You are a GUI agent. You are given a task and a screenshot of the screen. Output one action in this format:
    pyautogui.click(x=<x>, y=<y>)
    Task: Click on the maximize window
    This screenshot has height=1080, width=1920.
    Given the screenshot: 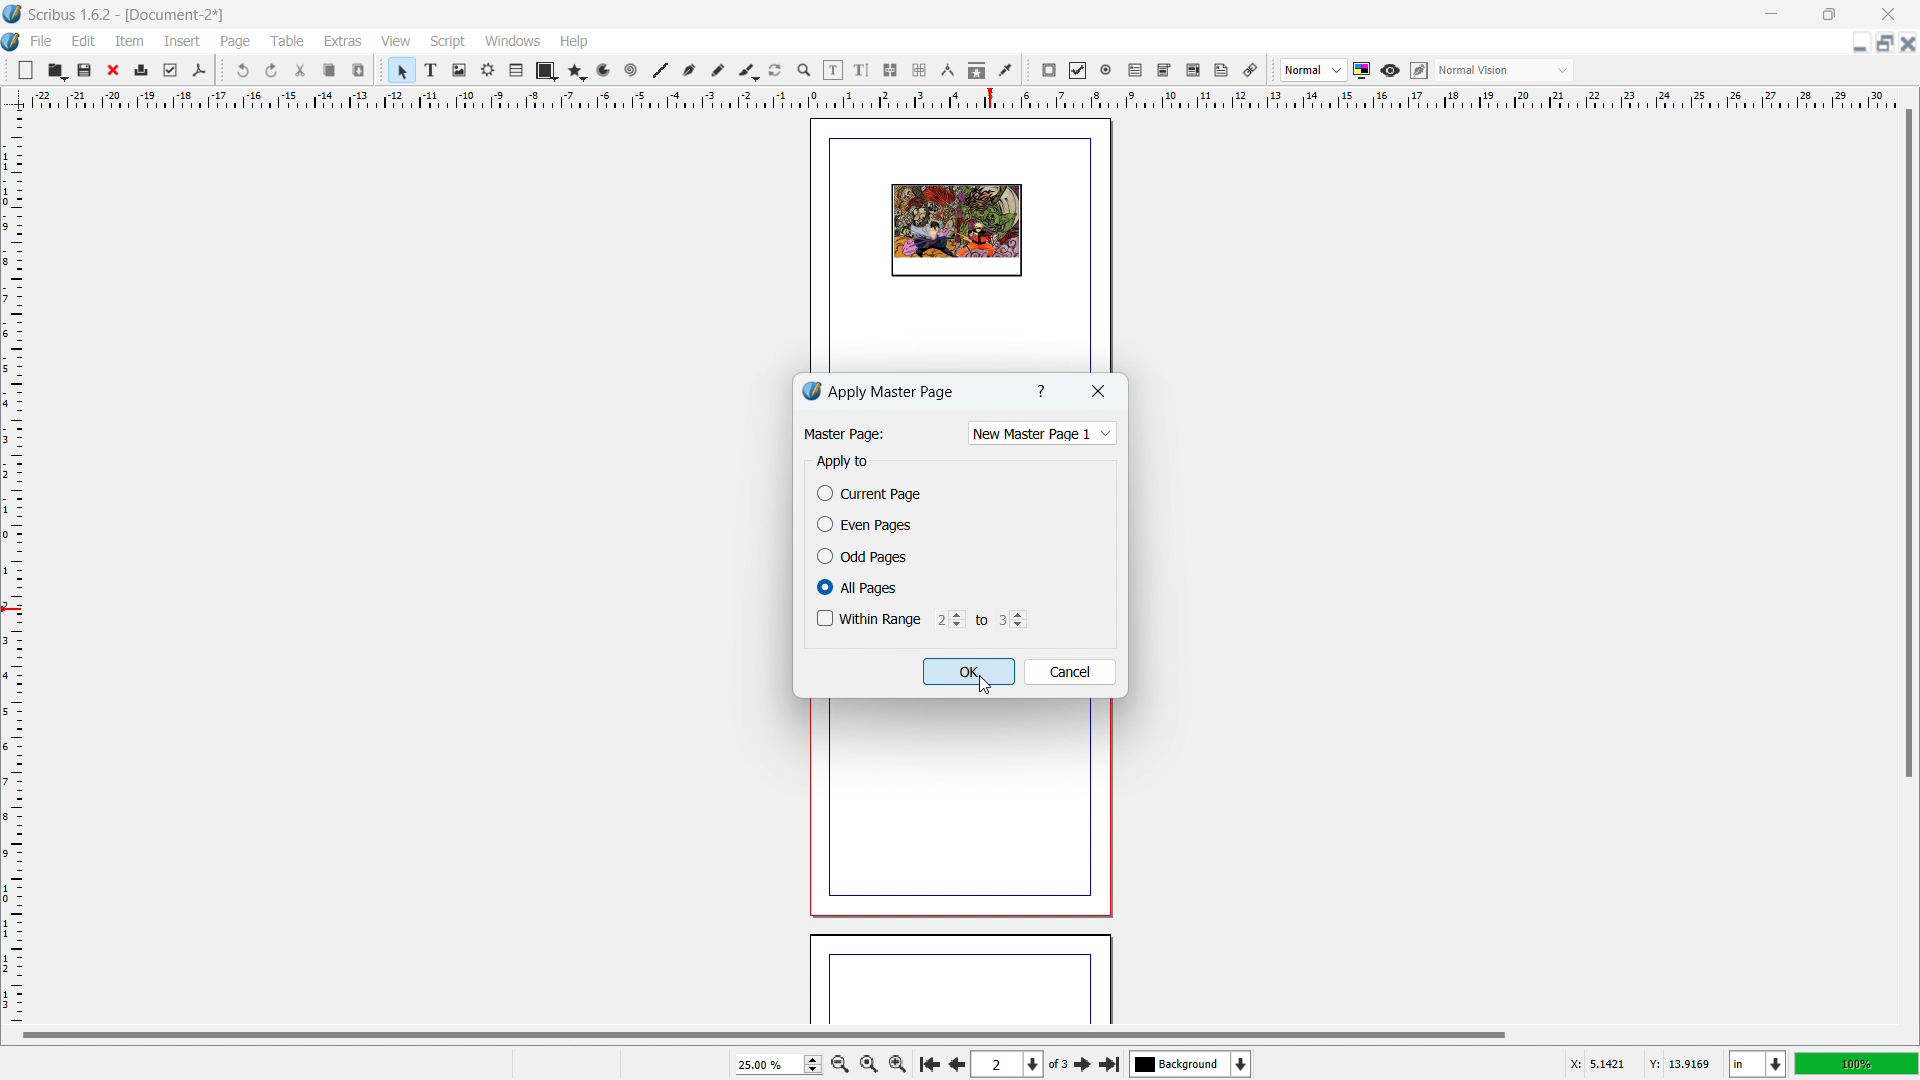 What is the action you would take?
    pyautogui.click(x=1827, y=14)
    